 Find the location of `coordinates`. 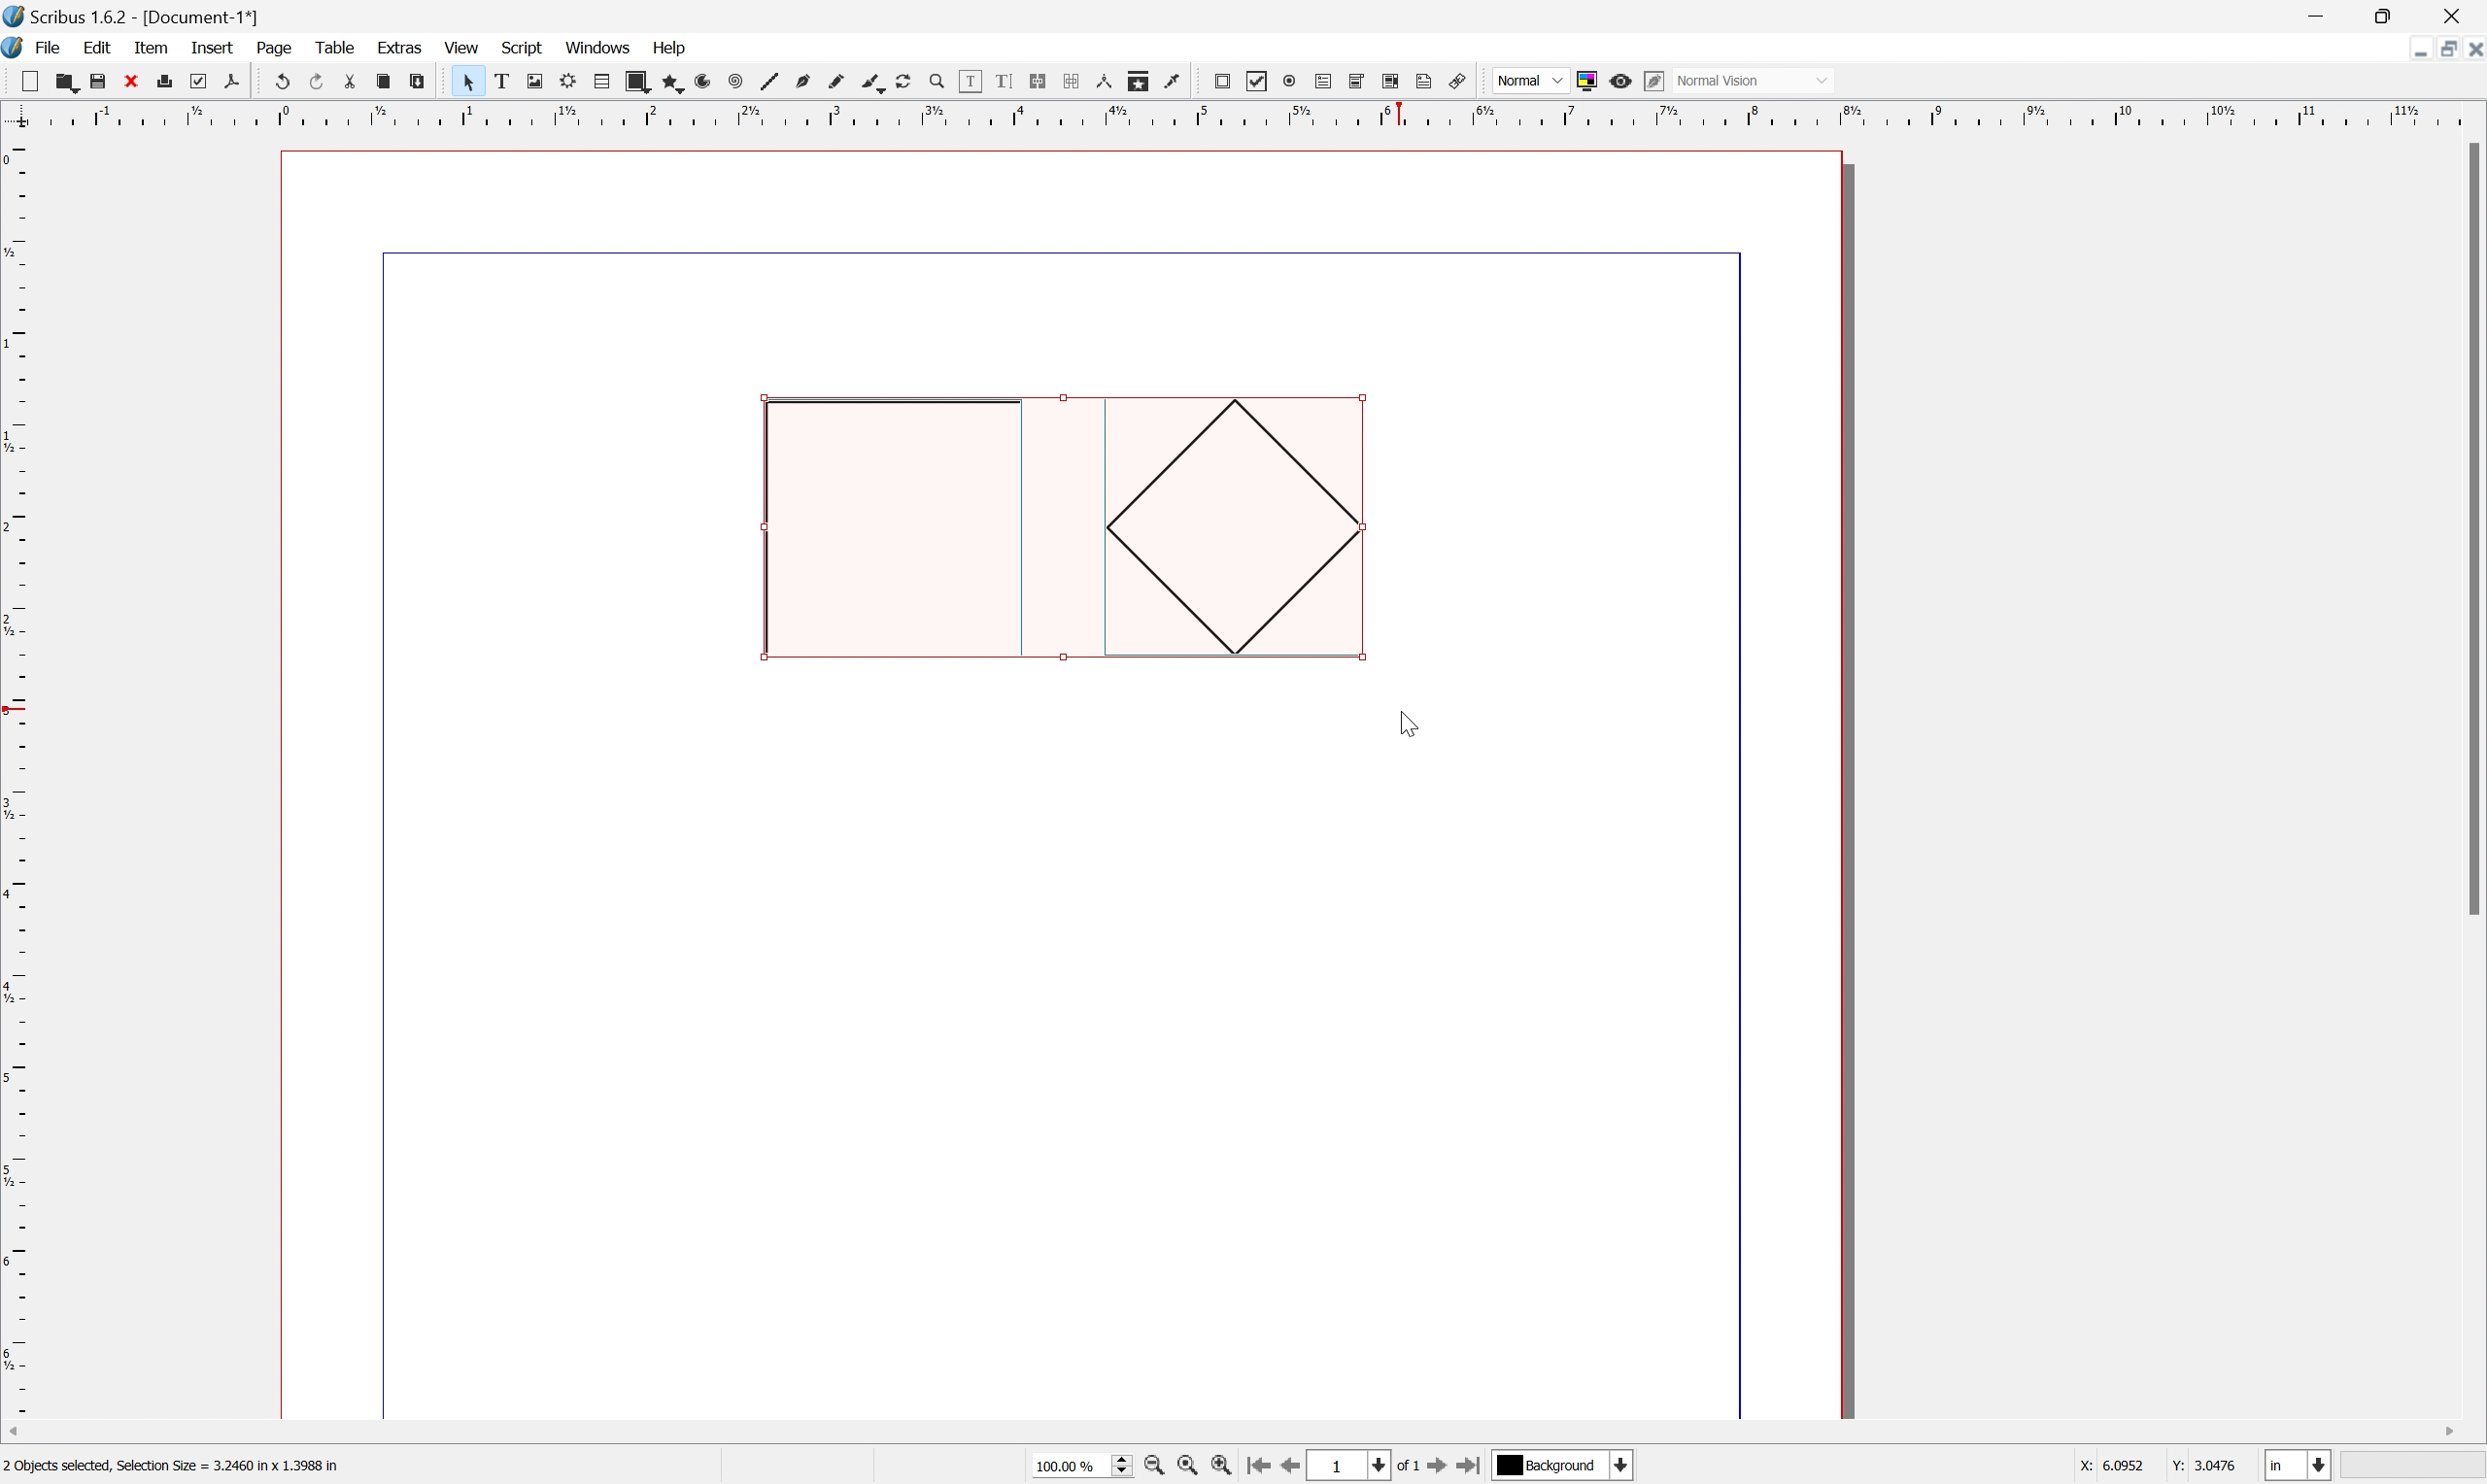

coordinates is located at coordinates (2156, 1463).